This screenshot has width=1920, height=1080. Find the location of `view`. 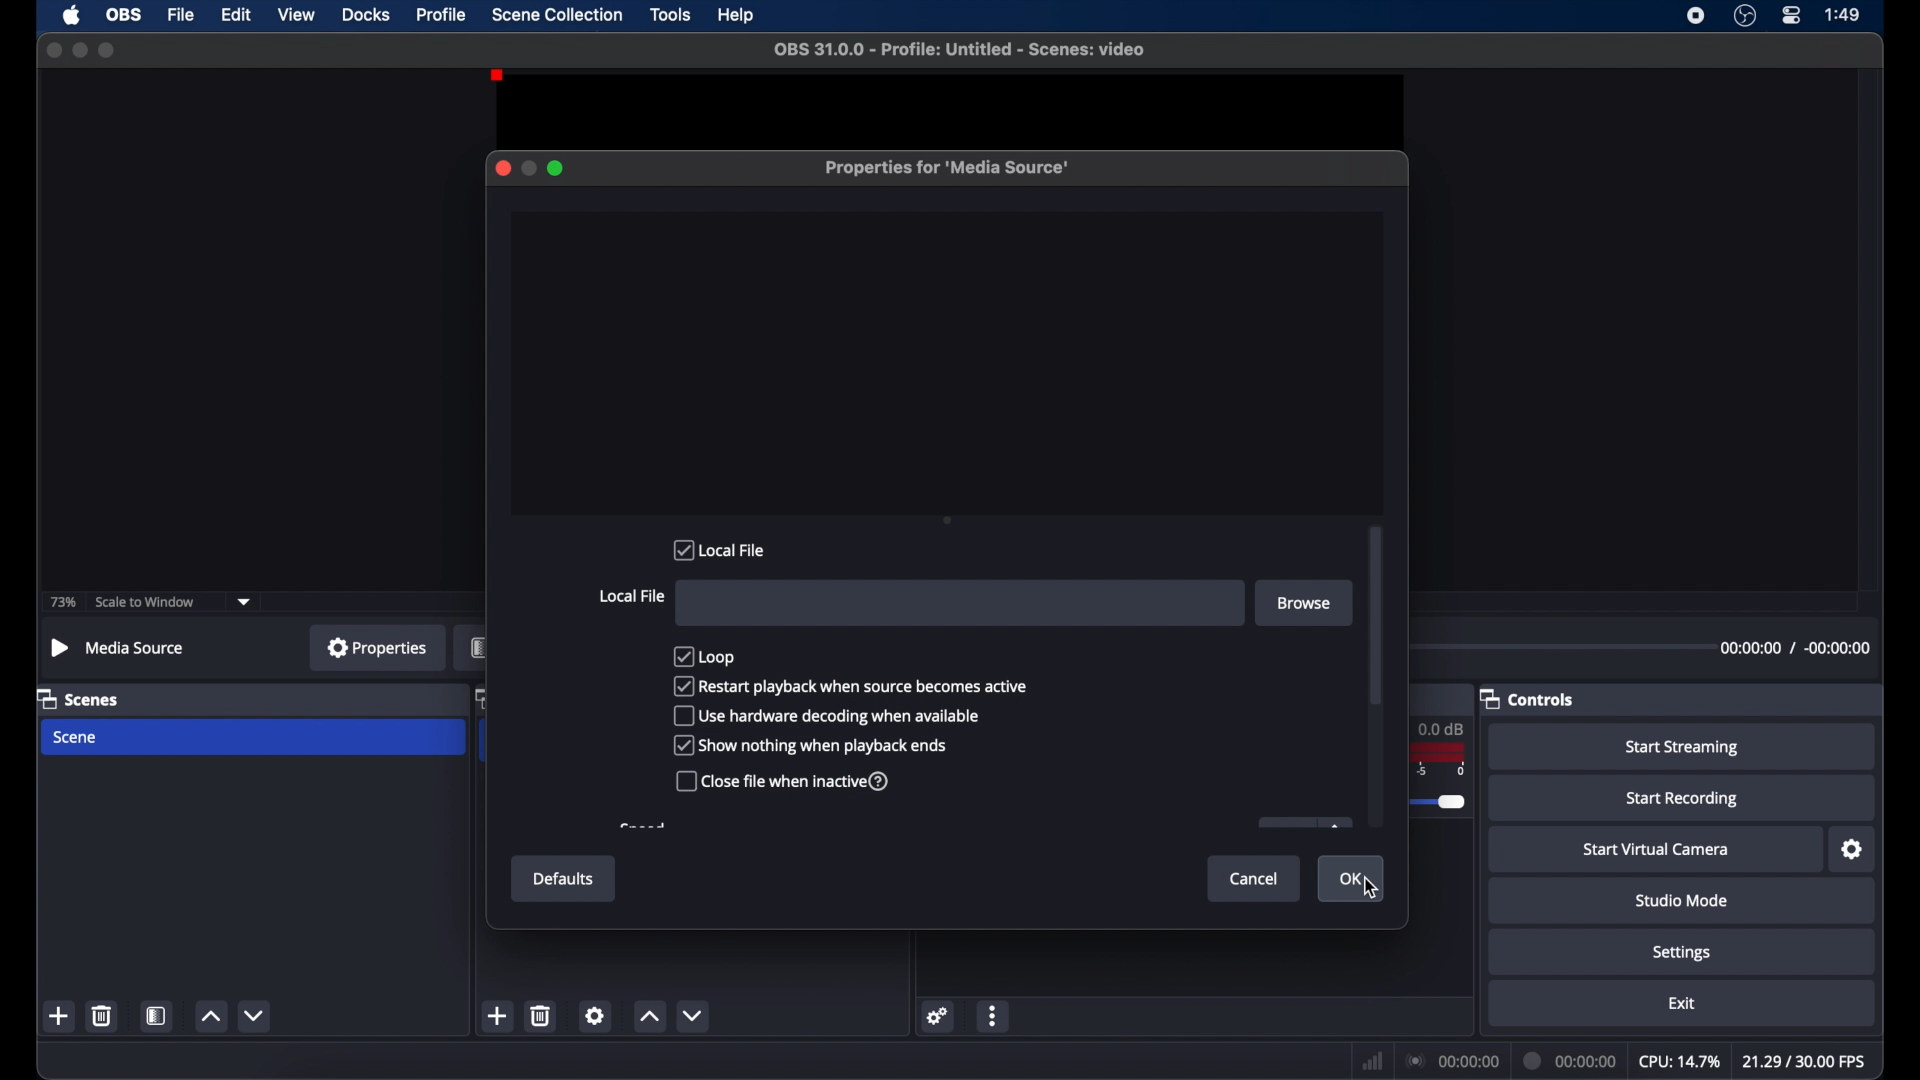

view is located at coordinates (296, 14).